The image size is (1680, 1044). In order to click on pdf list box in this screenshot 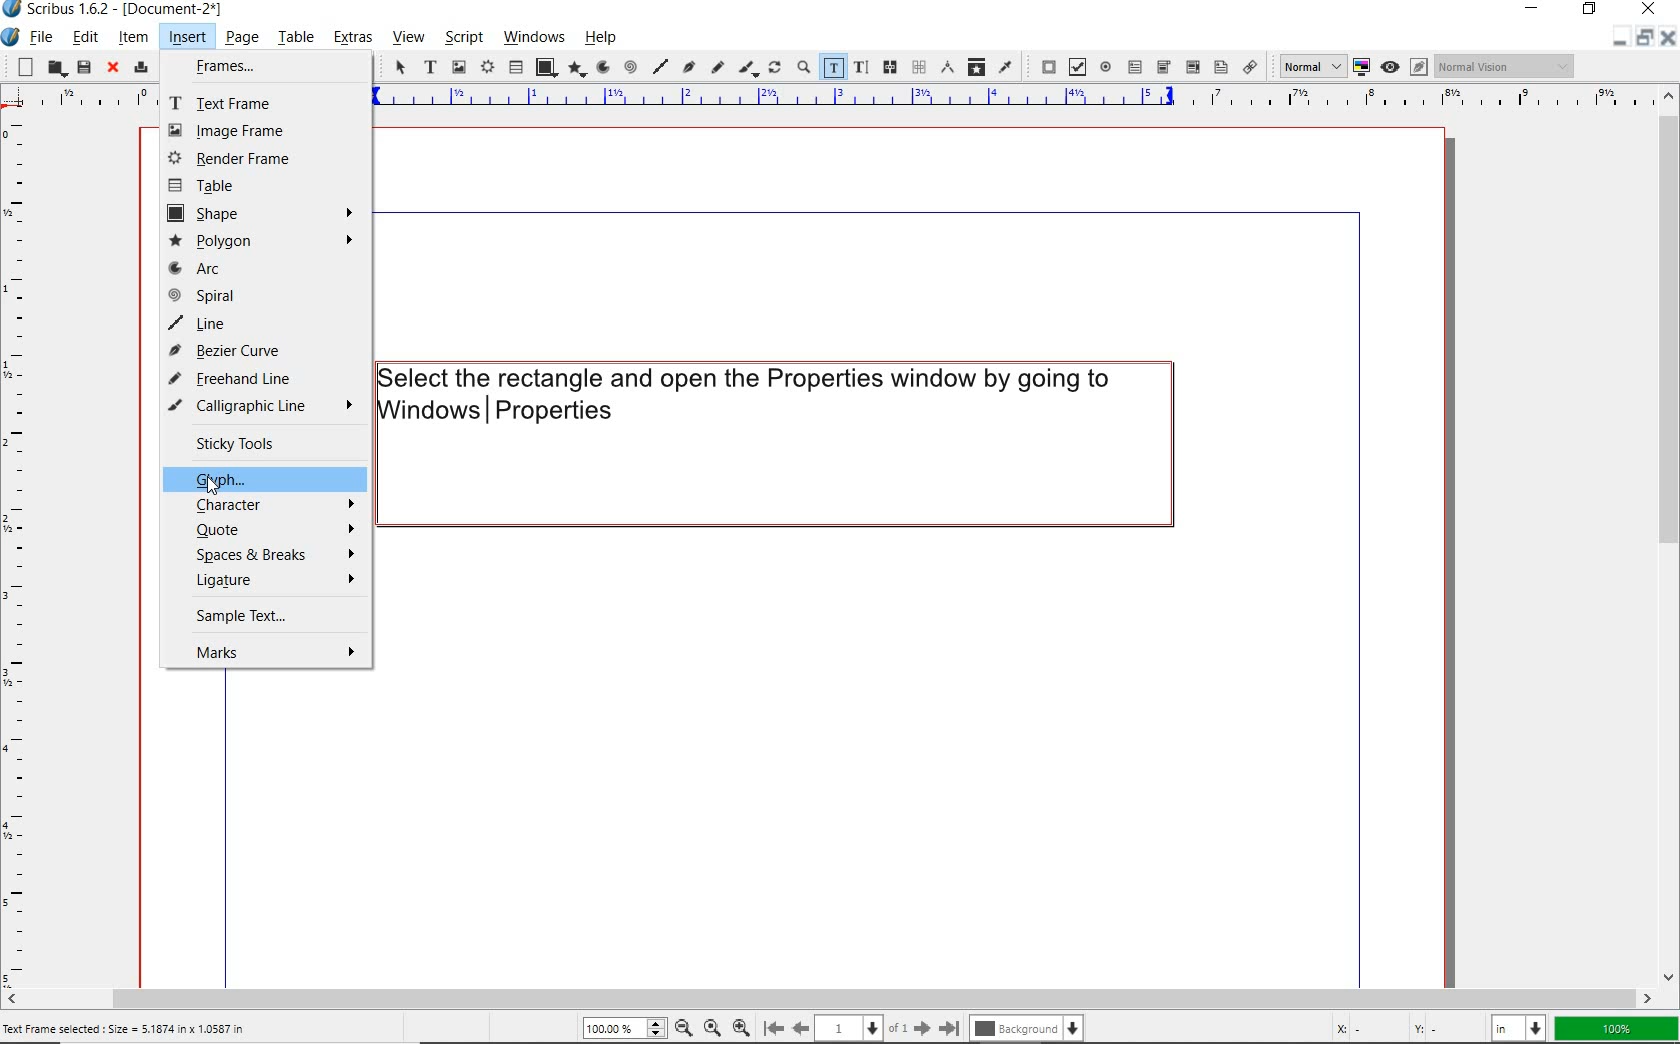, I will do `click(1193, 68)`.